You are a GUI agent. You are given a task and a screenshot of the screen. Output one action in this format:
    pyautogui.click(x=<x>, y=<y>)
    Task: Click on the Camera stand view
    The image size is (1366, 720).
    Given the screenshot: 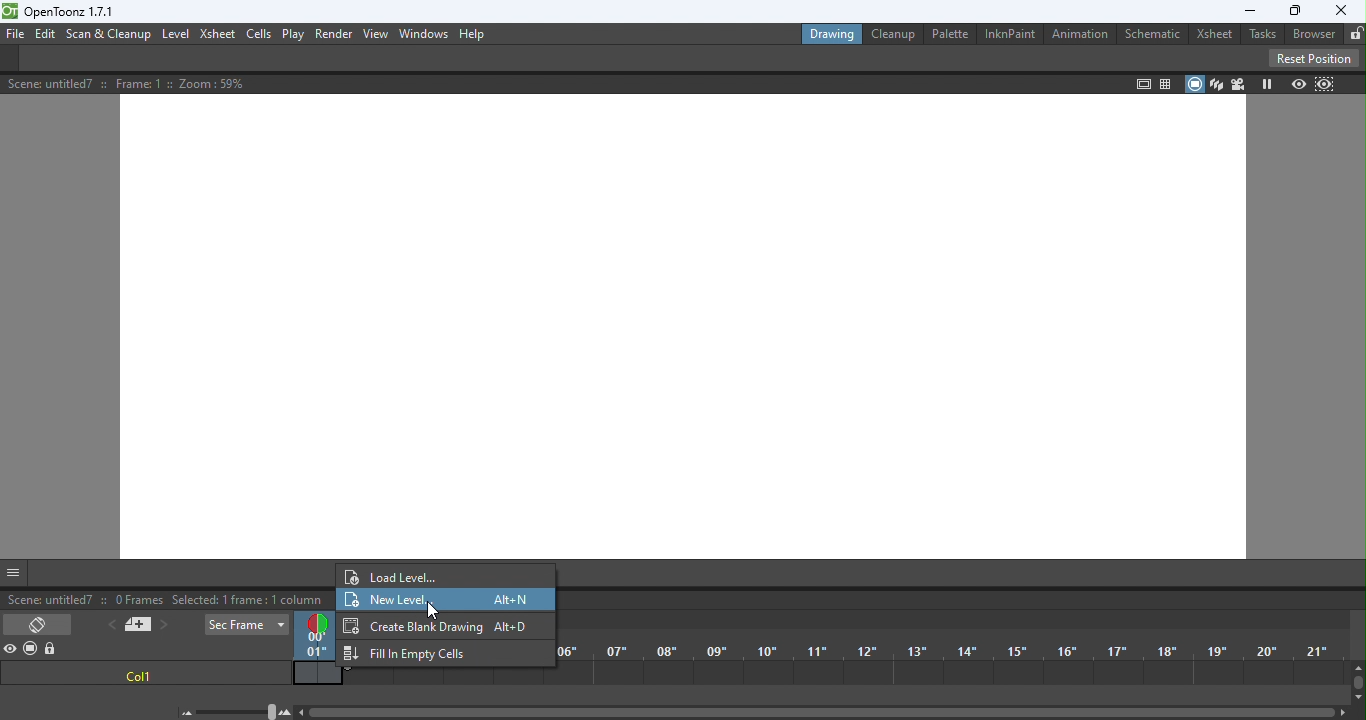 What is the action you would take?
    pyautogui.click(x=1193, y=84)
    